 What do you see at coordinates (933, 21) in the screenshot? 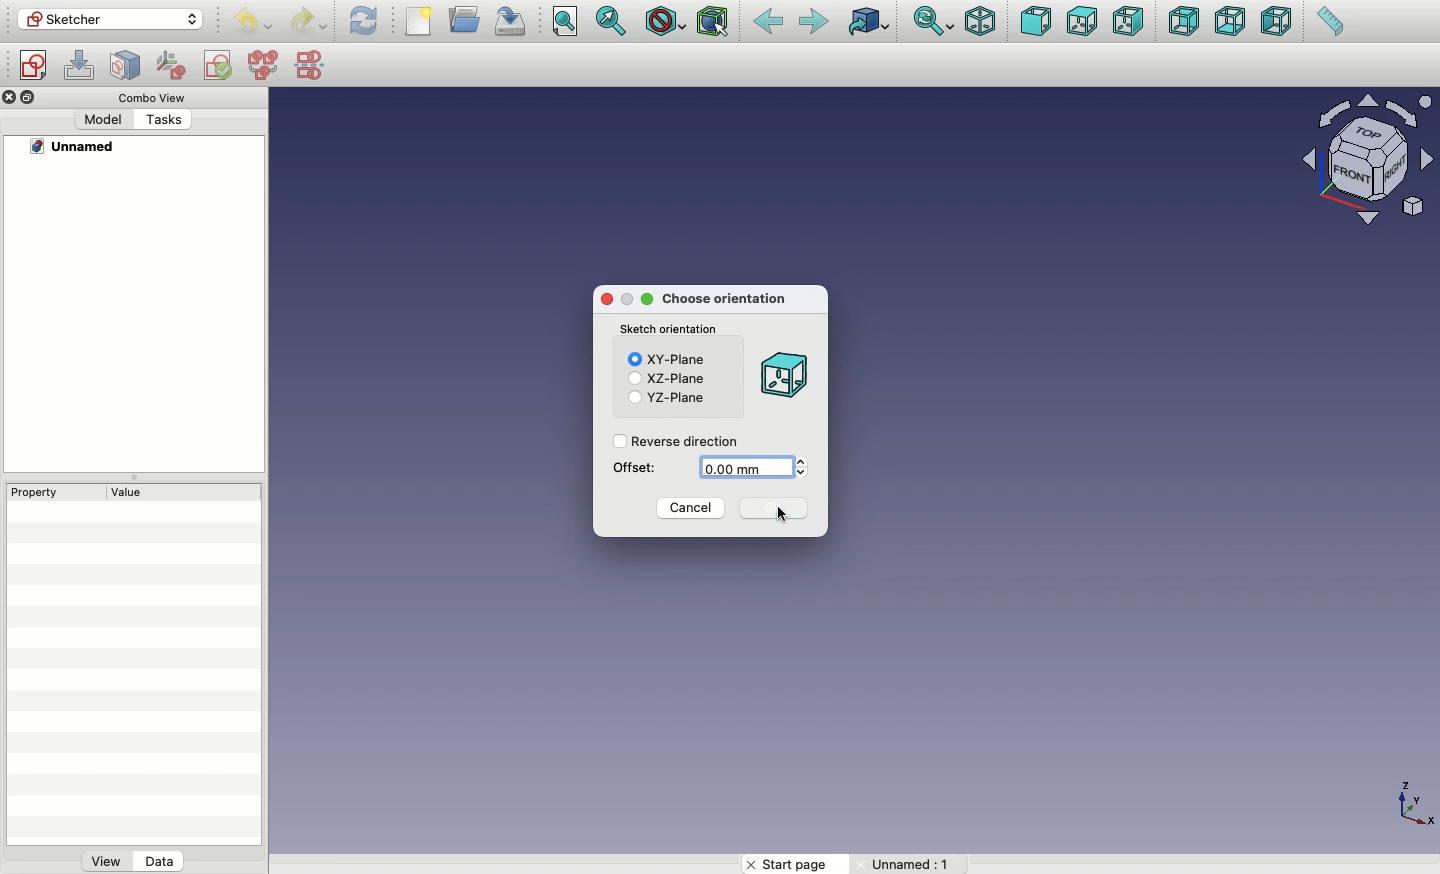
I see `Sync view` at bounding box center [933, 21].